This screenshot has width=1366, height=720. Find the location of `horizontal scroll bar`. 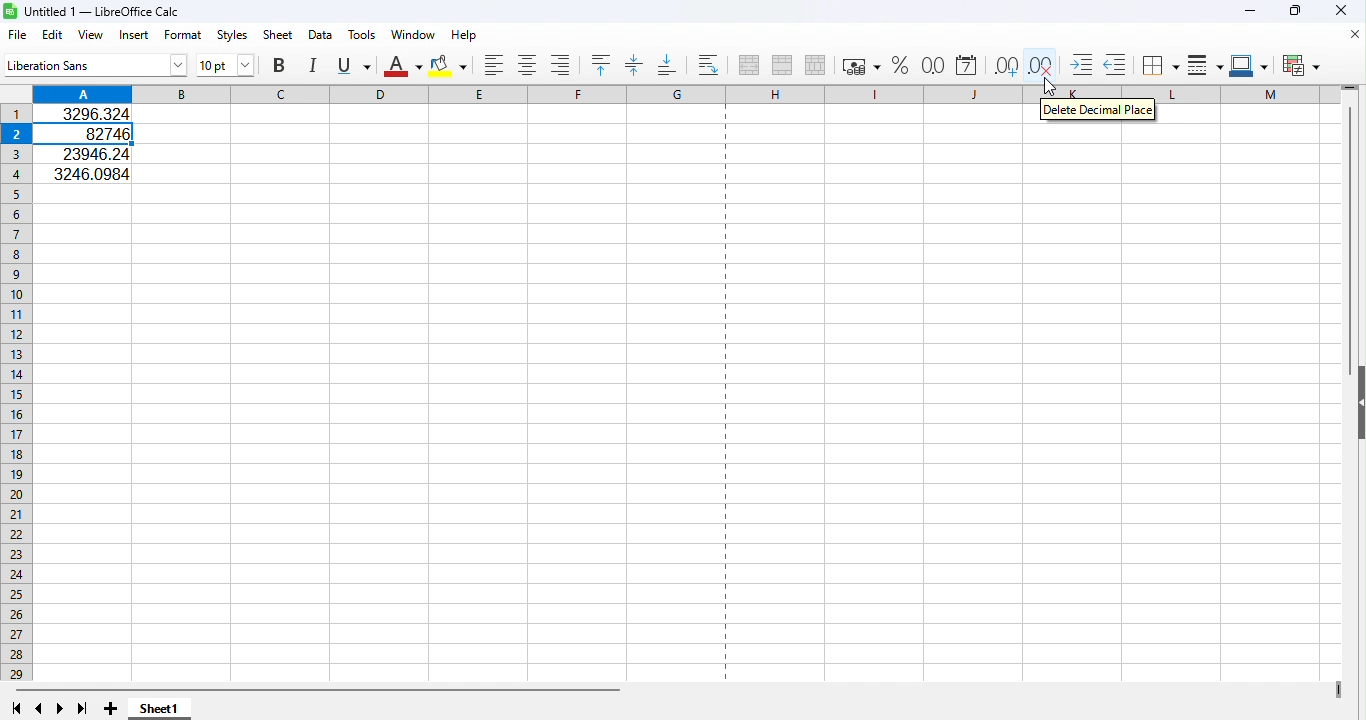

horizontal scroll bar is located at coordinates (674, 691).